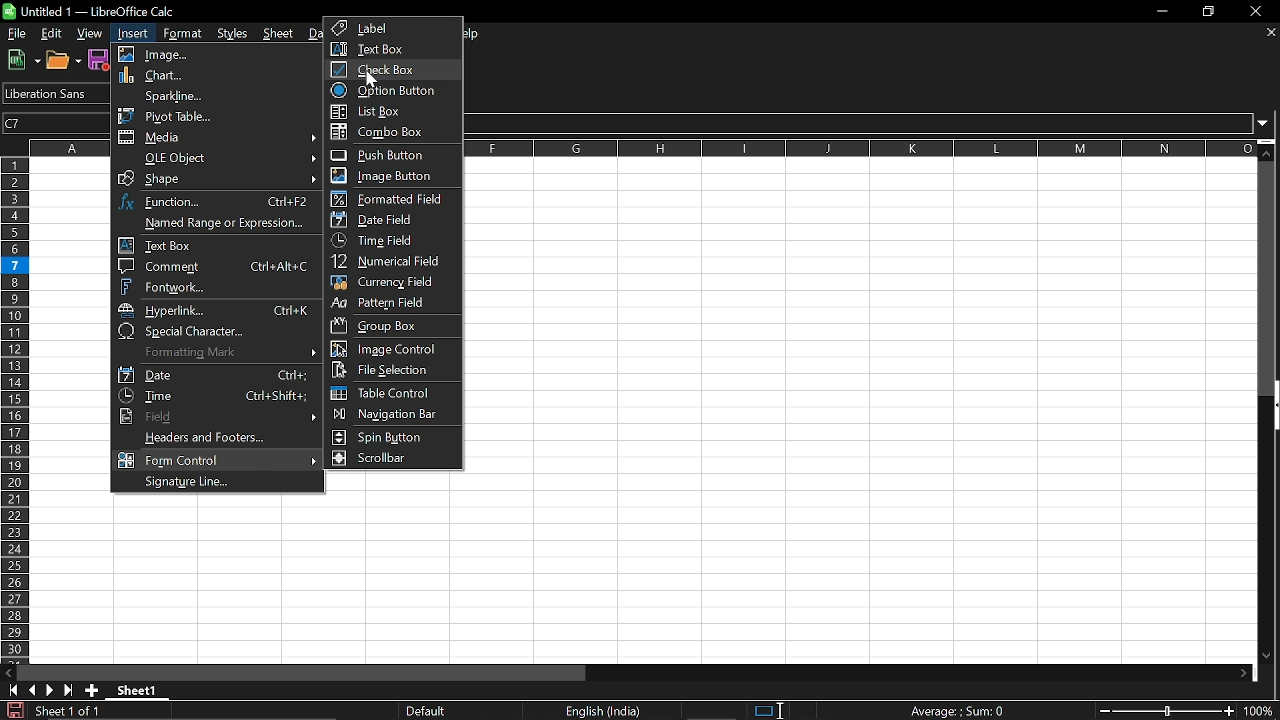  What do you see at coordinates (214, 266) in the screenshot?
I see `COmment` at bounding box center [214, 266].